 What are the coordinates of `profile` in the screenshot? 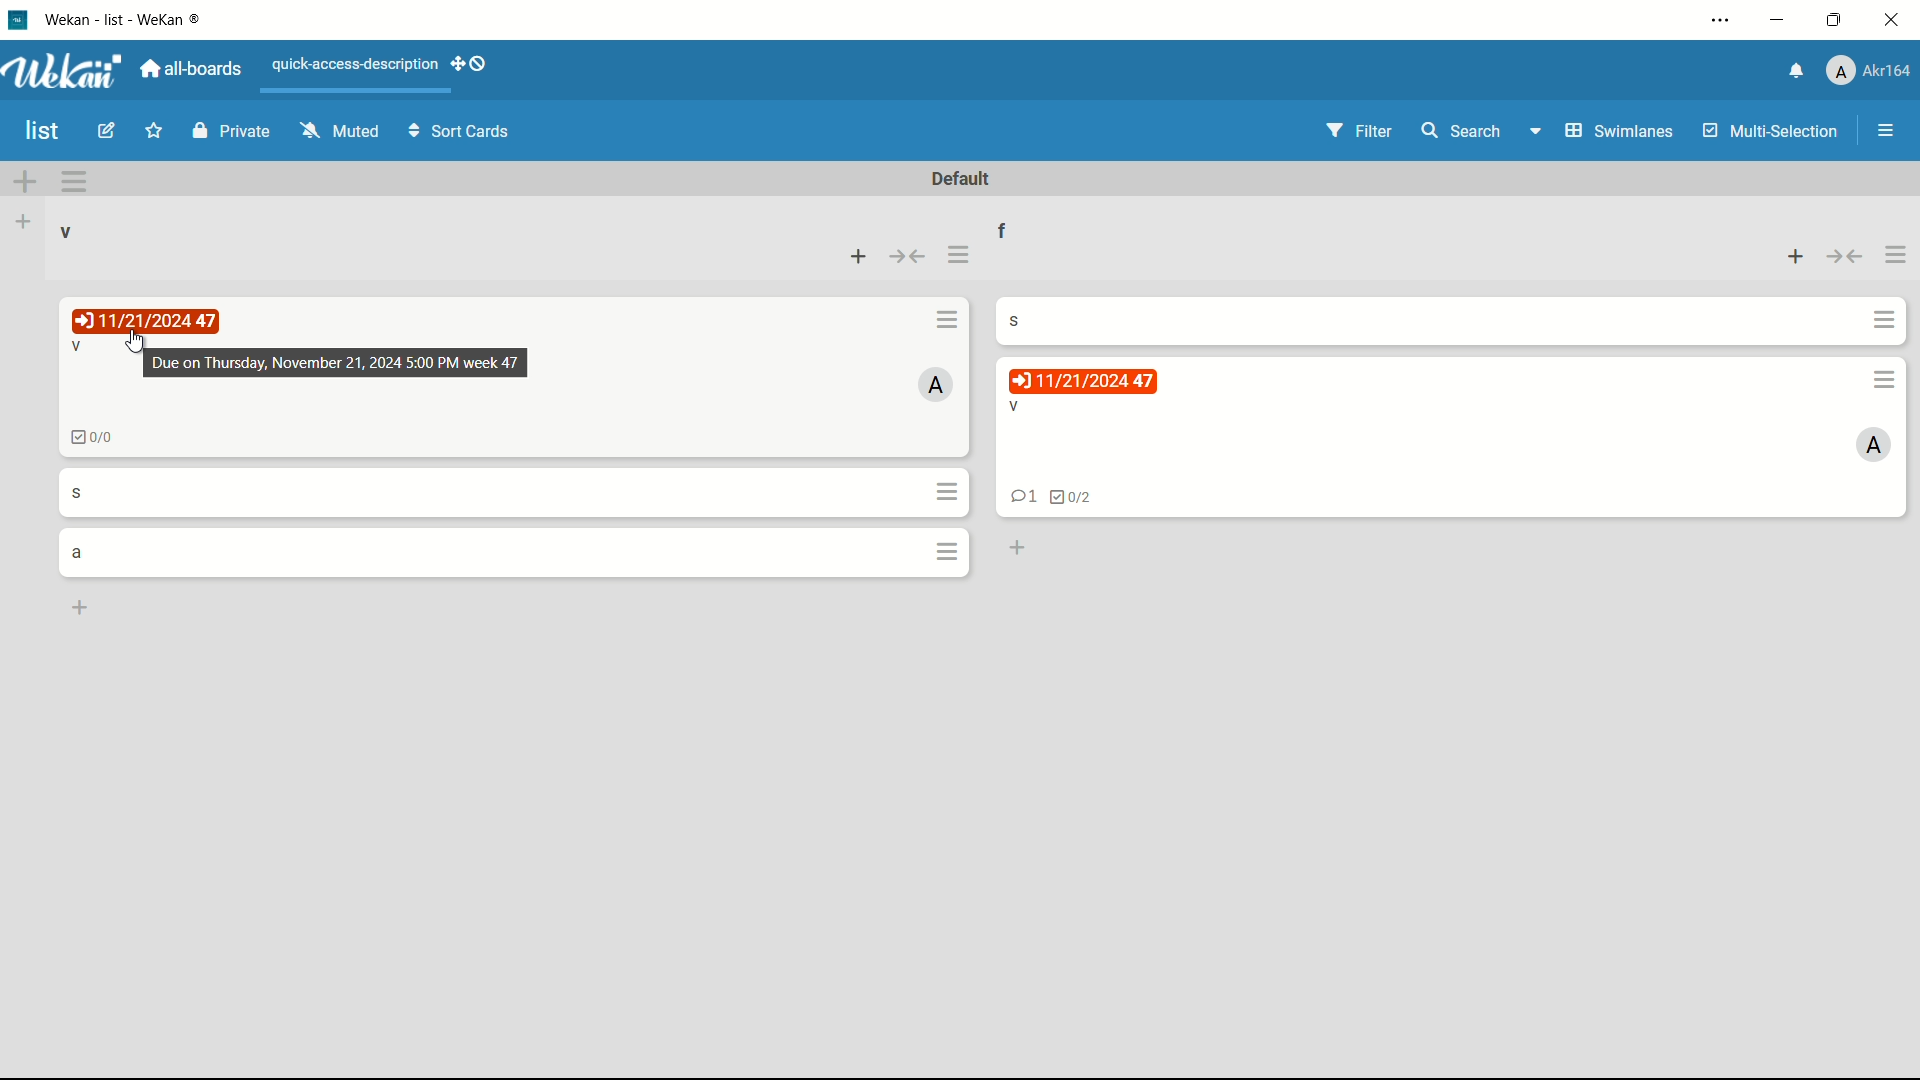 It's located at (1871, 71).